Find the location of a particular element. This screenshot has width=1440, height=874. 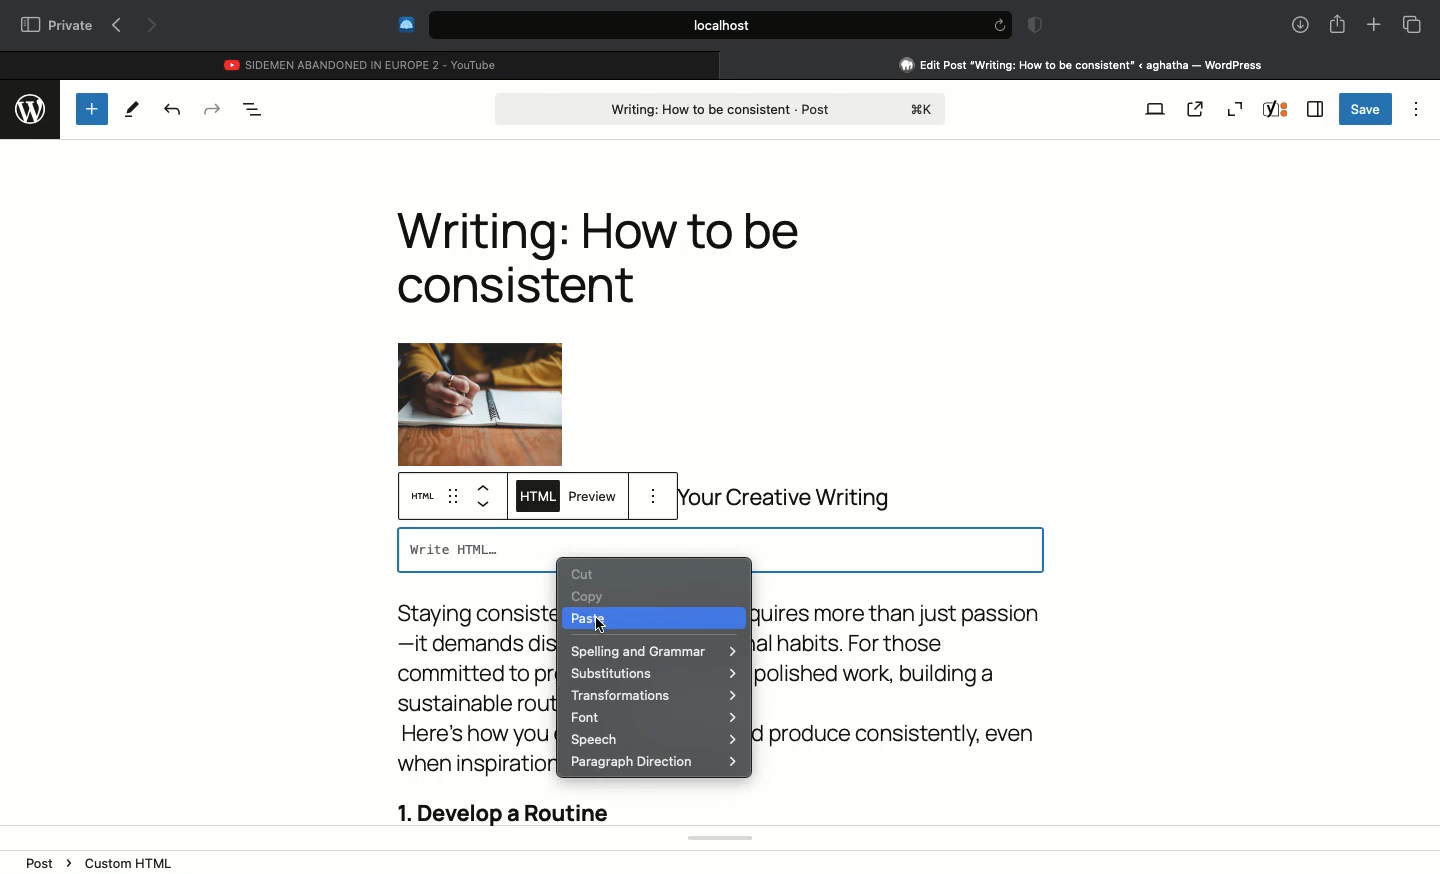

Body is located at coordinates (466, 710).